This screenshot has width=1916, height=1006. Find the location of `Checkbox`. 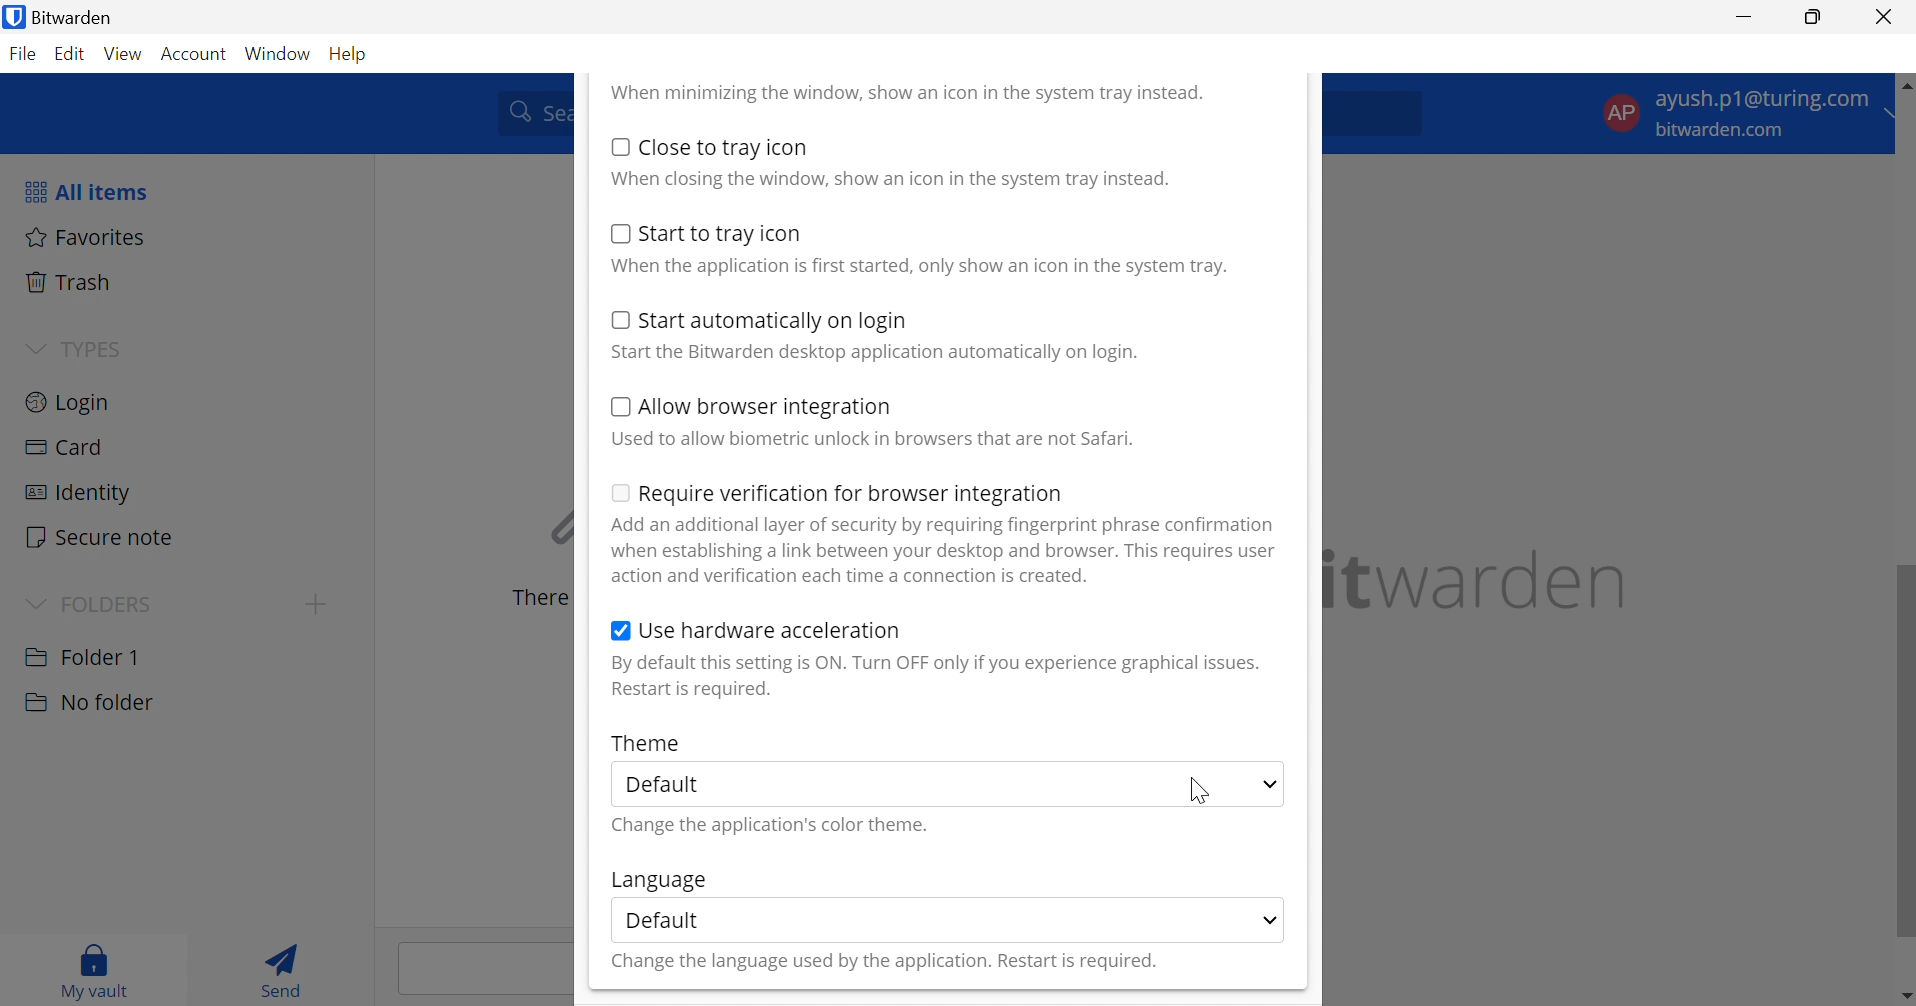

Checkbox is located at coordinates (619, 407).